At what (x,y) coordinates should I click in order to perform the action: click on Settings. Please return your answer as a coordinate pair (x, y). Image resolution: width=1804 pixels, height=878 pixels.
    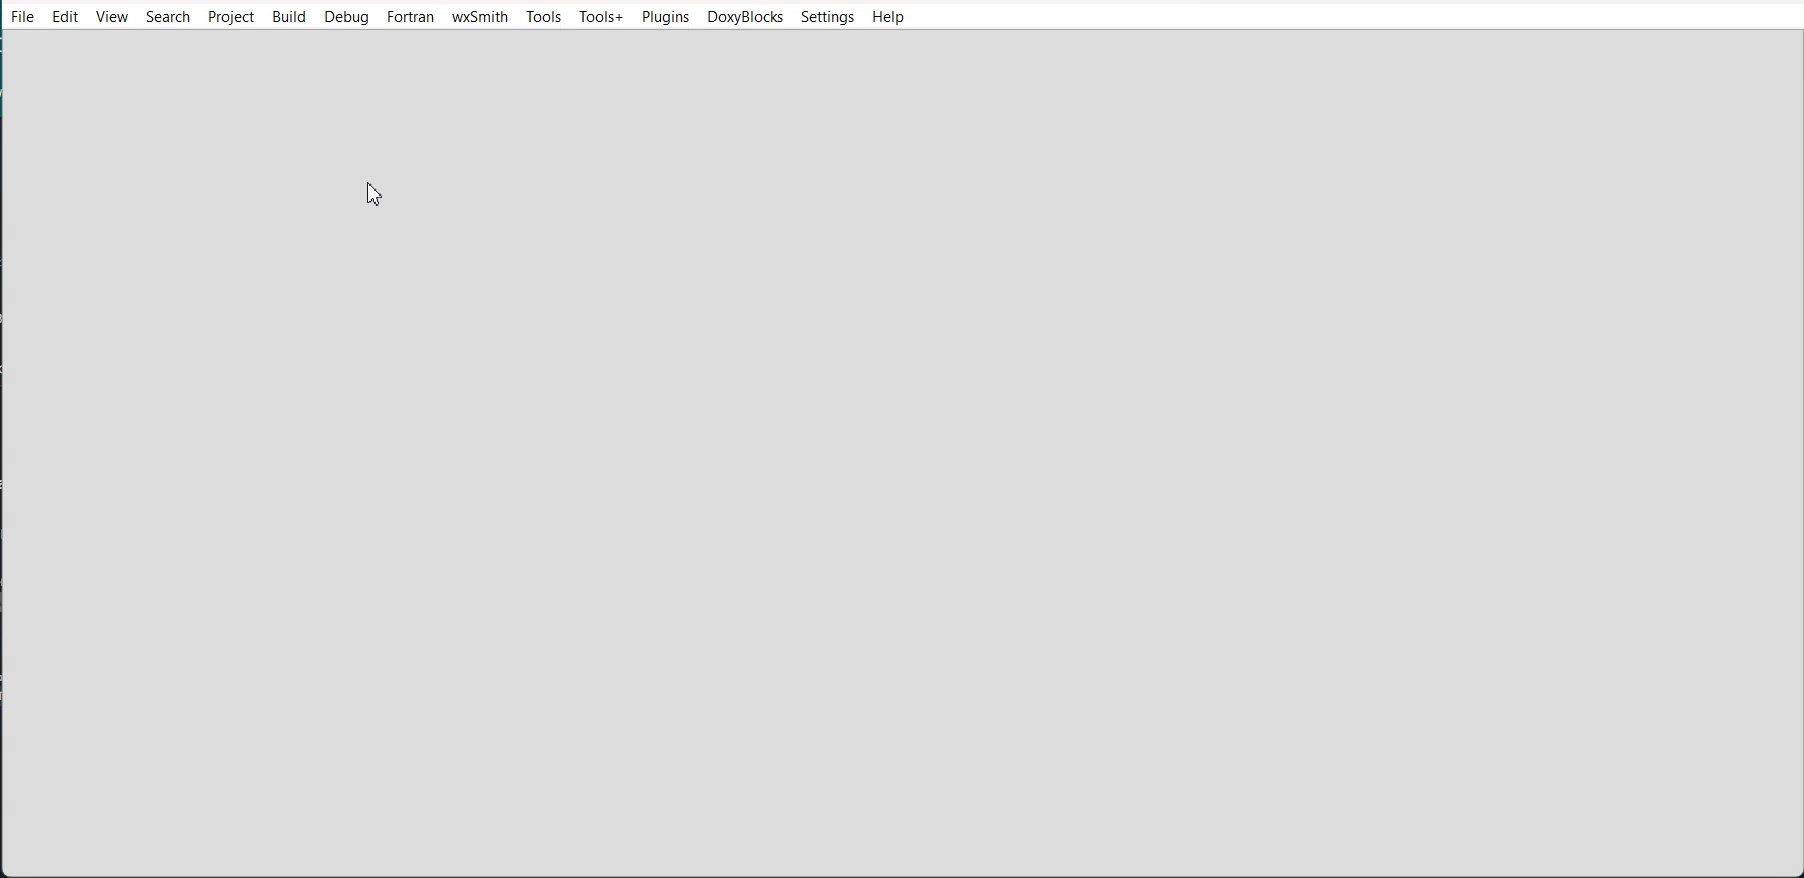
    Looking at the image, I should click on (827, 17).